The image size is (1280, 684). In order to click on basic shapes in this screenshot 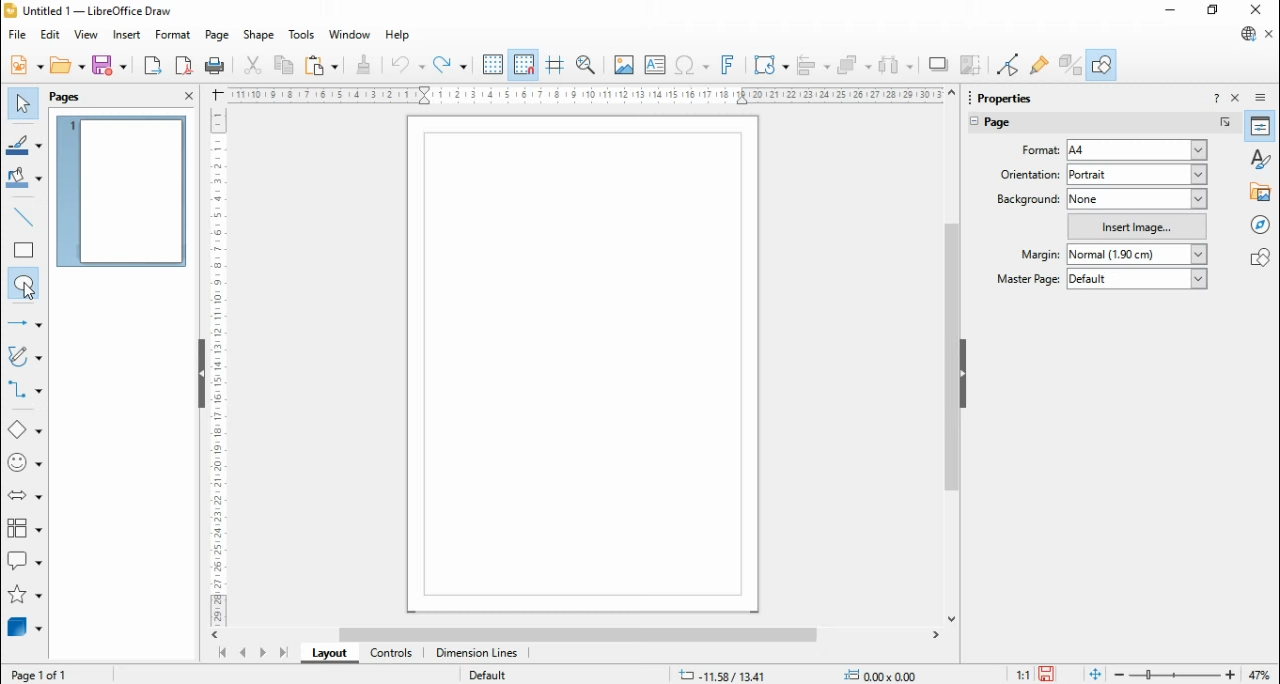, I will do `click(25, 432)`.